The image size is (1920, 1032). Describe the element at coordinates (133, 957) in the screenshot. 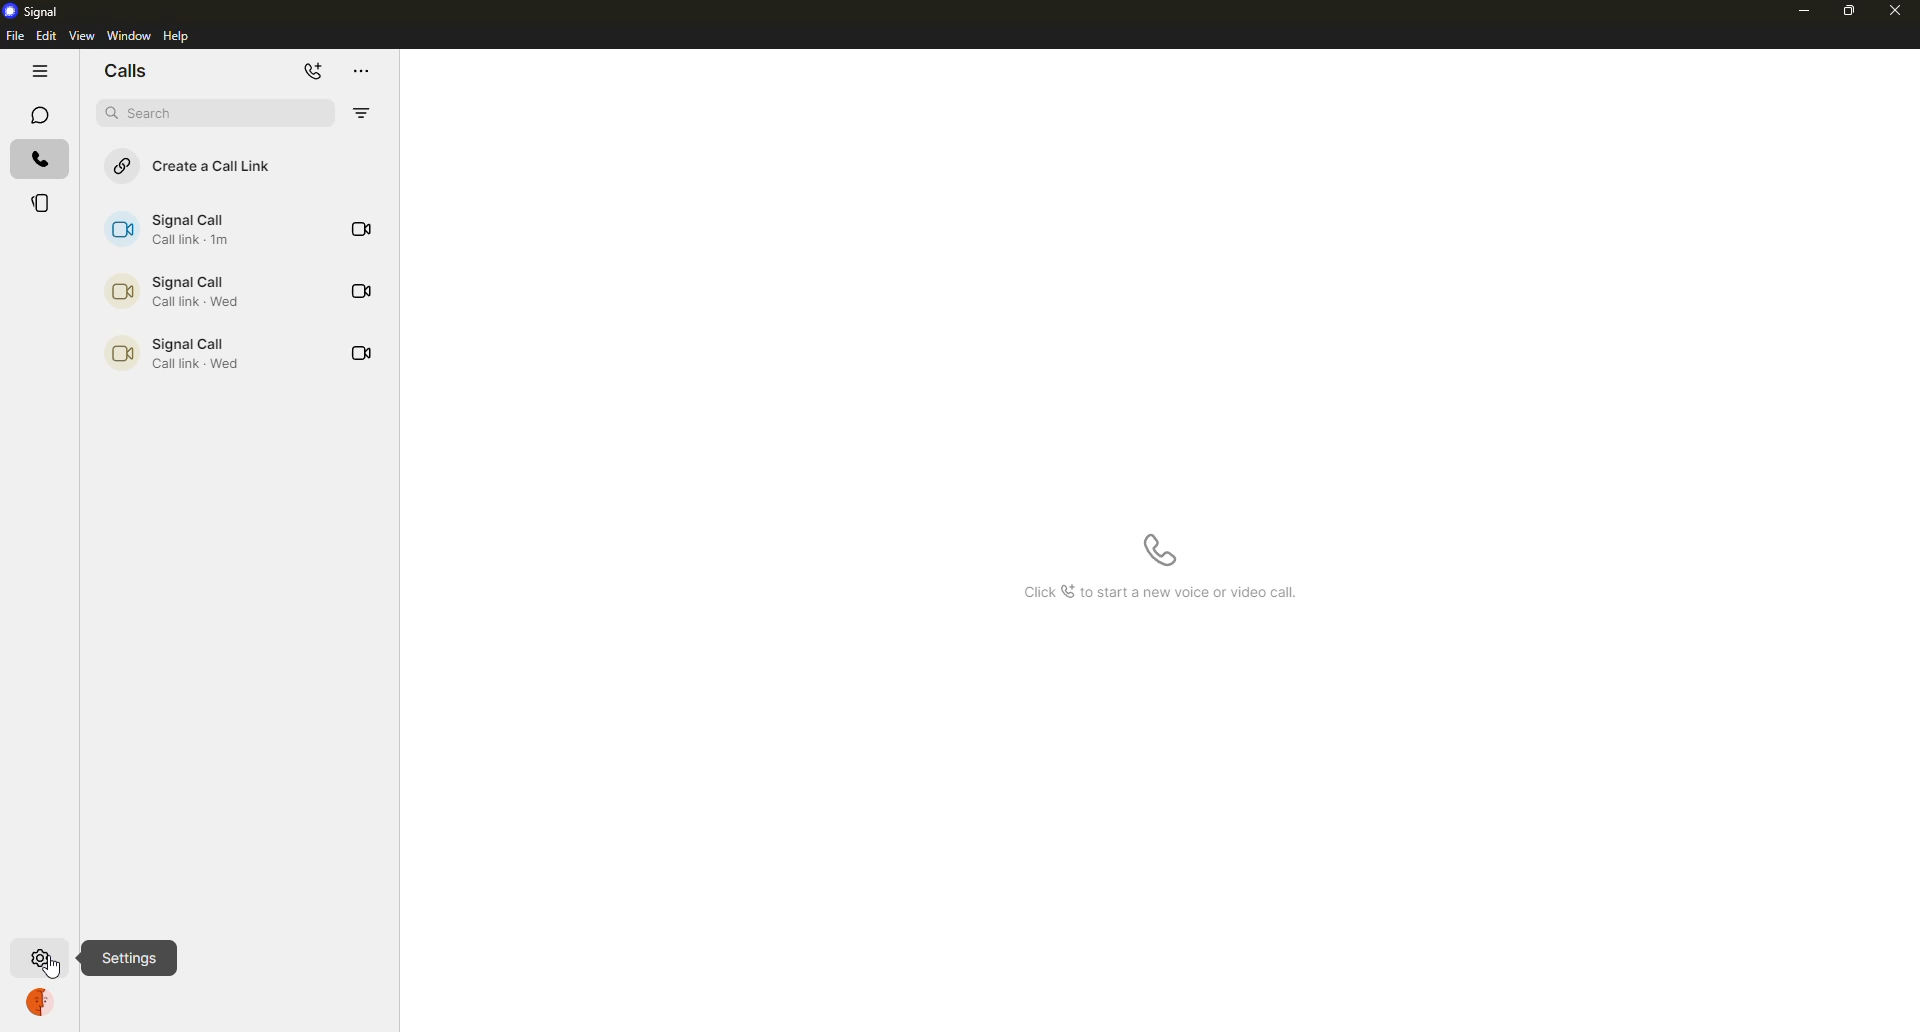

I see `settings` at that location.